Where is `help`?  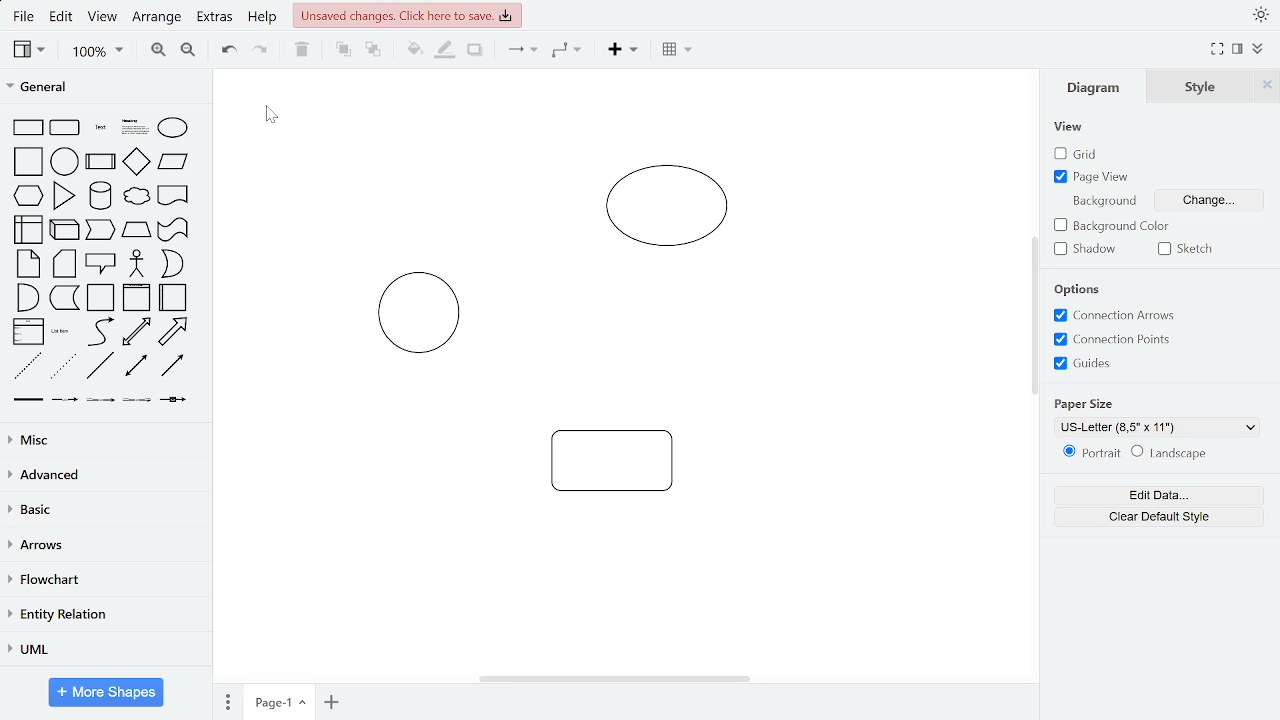 help is located at coordinates (264, 19).